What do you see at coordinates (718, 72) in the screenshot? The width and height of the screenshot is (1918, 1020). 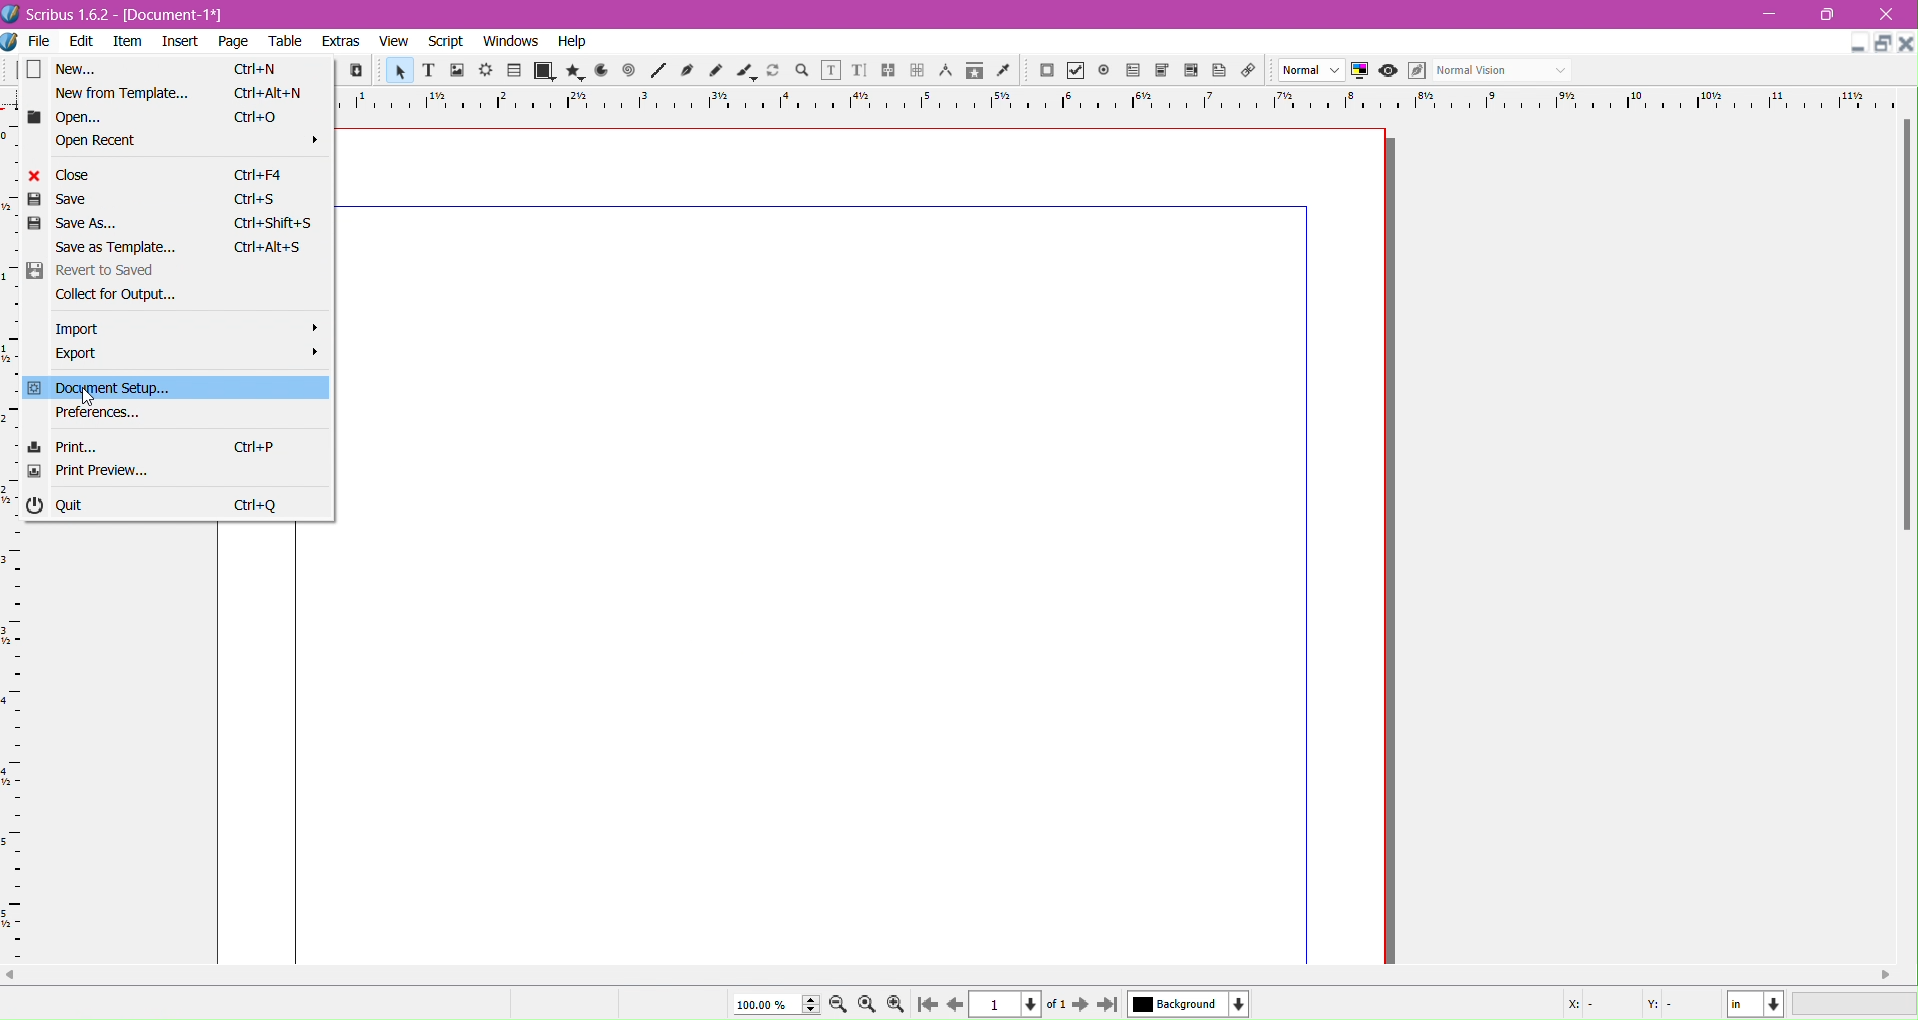 I see `freehand line` at bounding box center [718, 72].